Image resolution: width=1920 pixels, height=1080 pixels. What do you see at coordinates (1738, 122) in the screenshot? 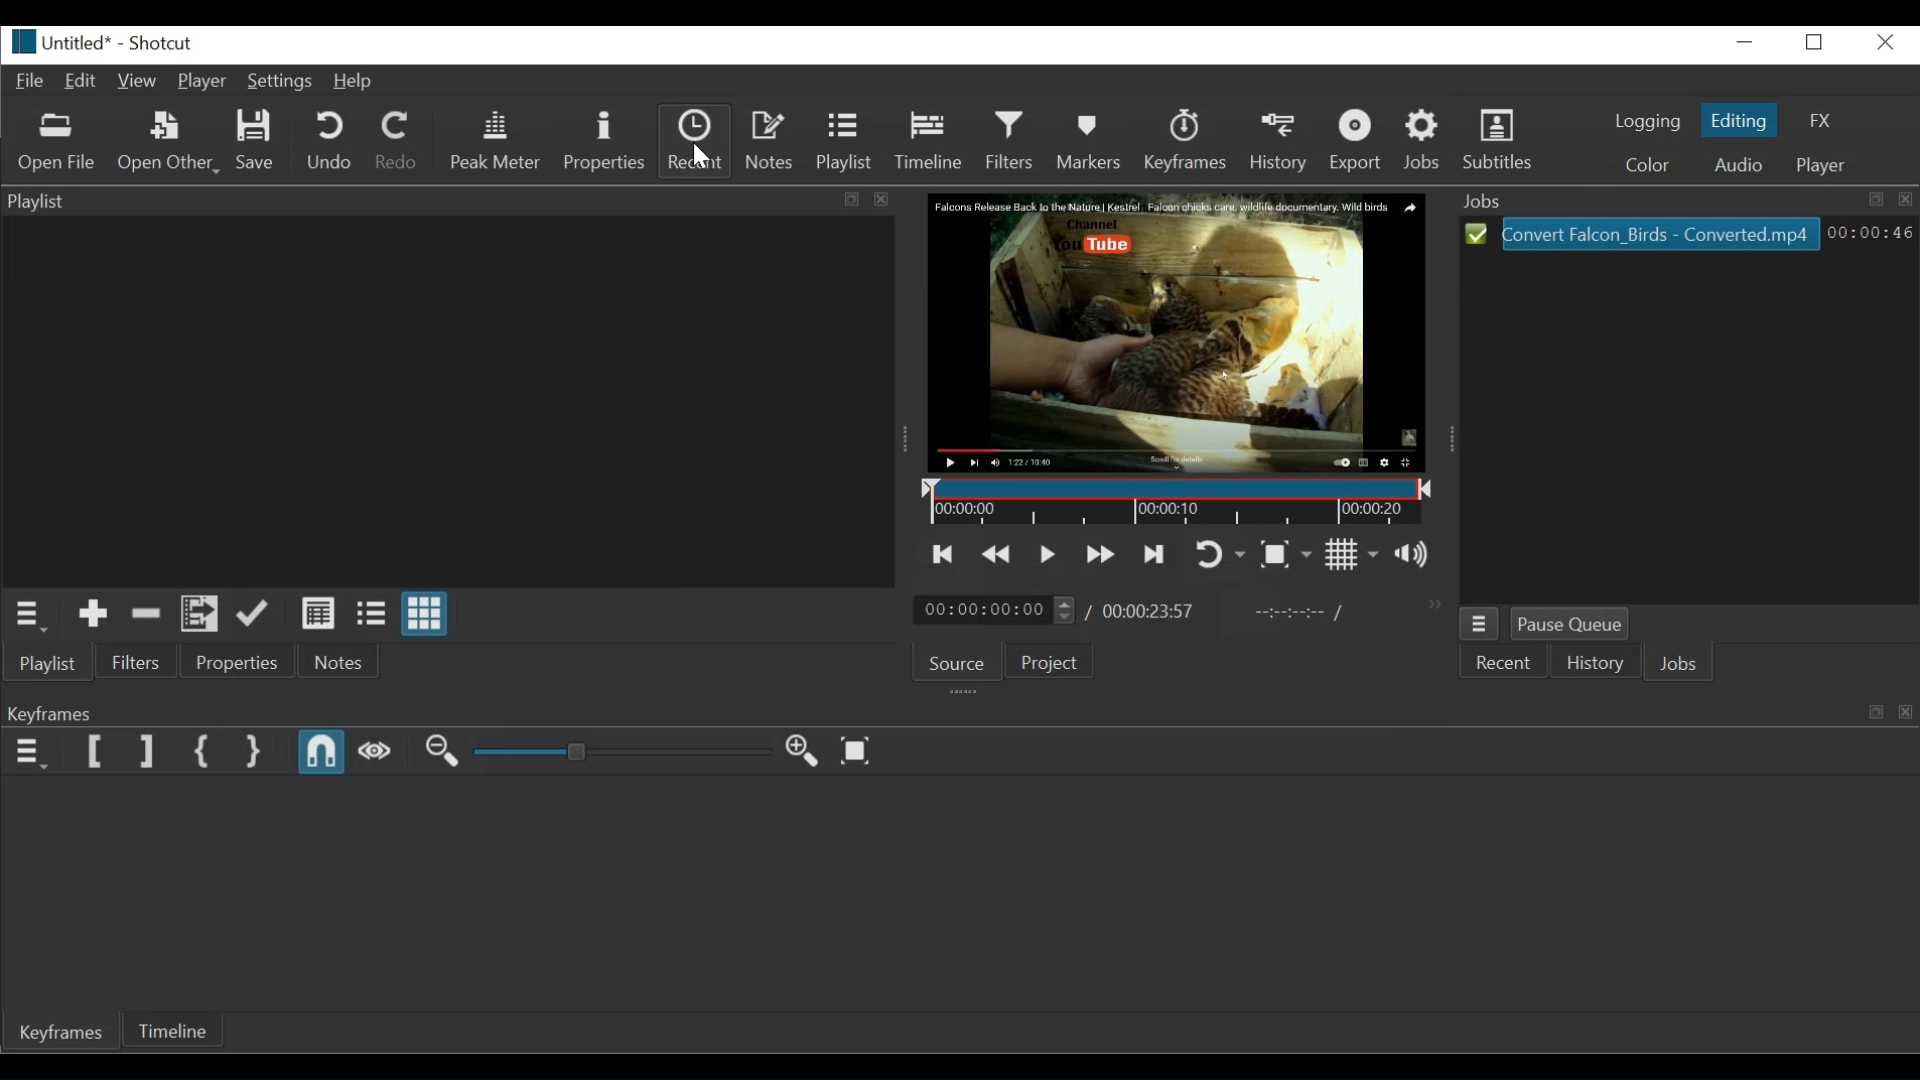
I see `Editing` at bounding box center [1738, 122].